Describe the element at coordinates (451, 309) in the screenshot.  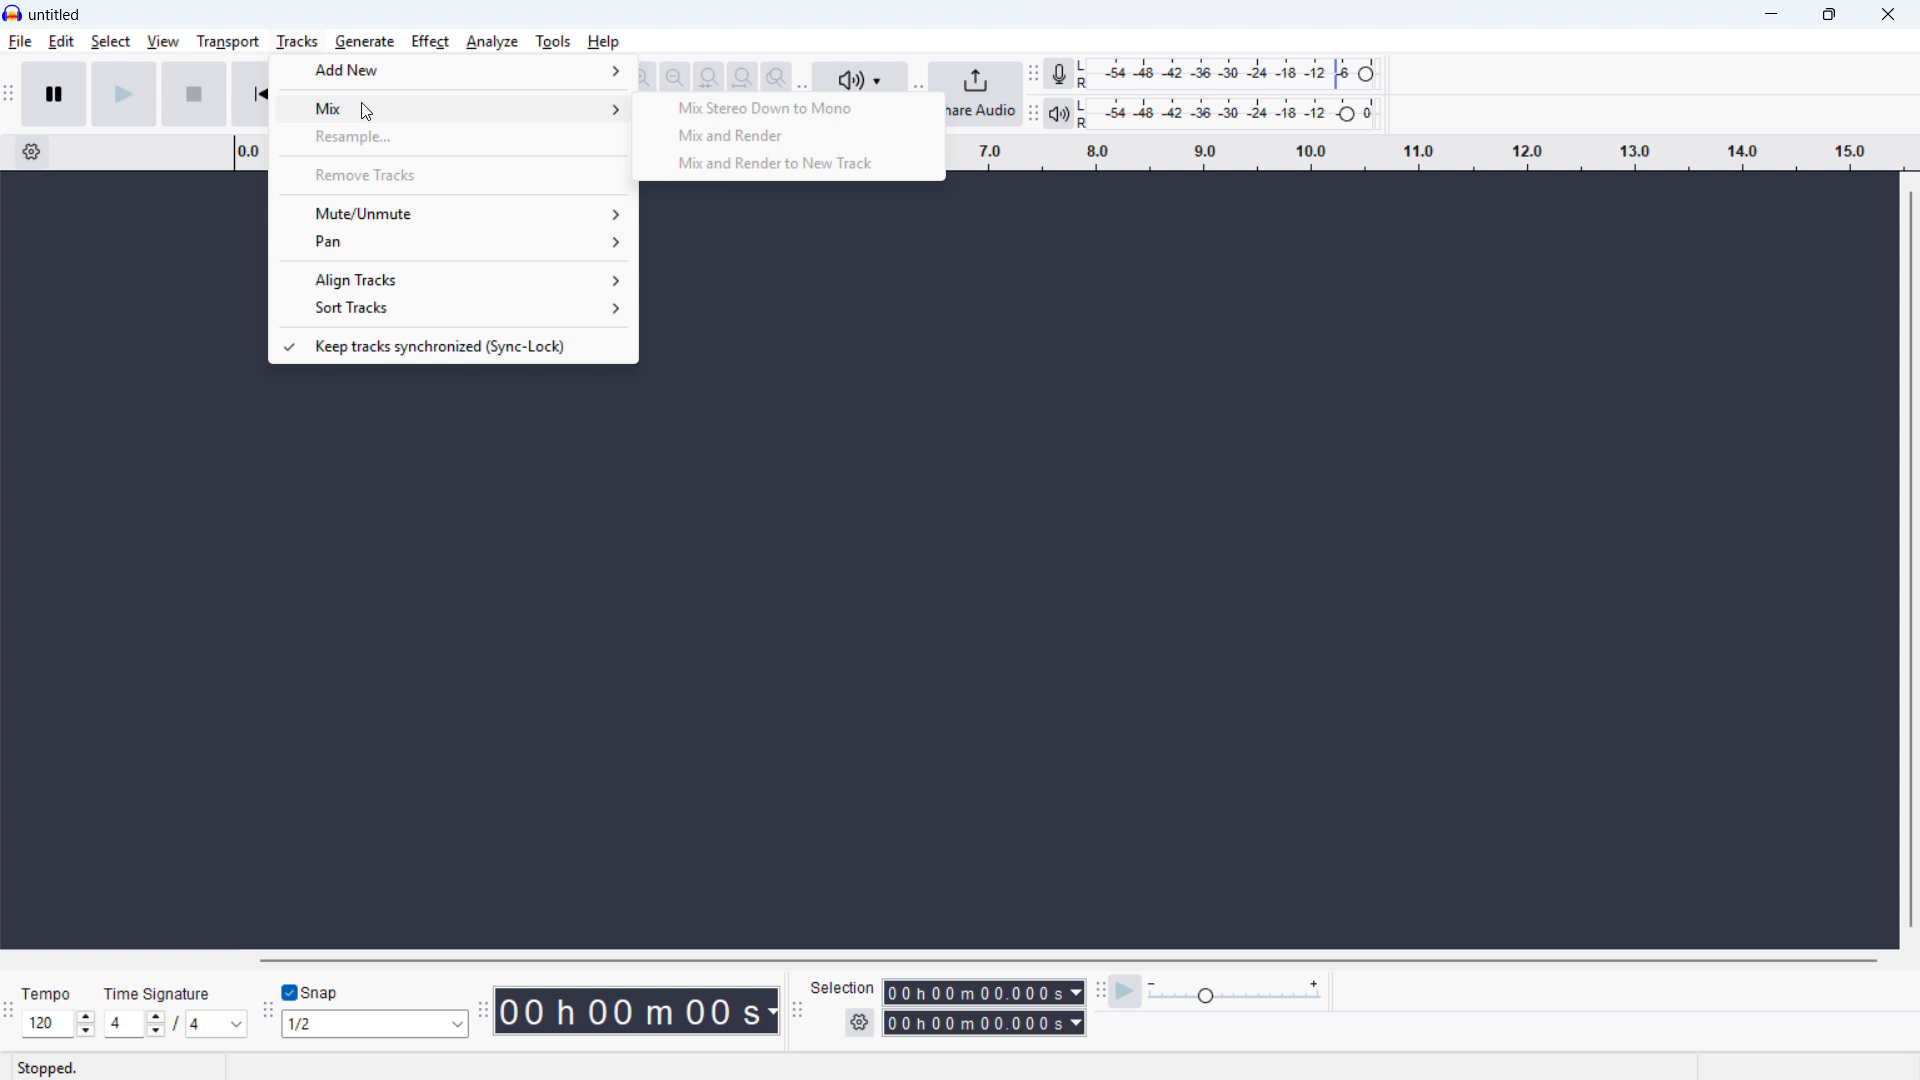
I see `Sort tracks ` at that location.